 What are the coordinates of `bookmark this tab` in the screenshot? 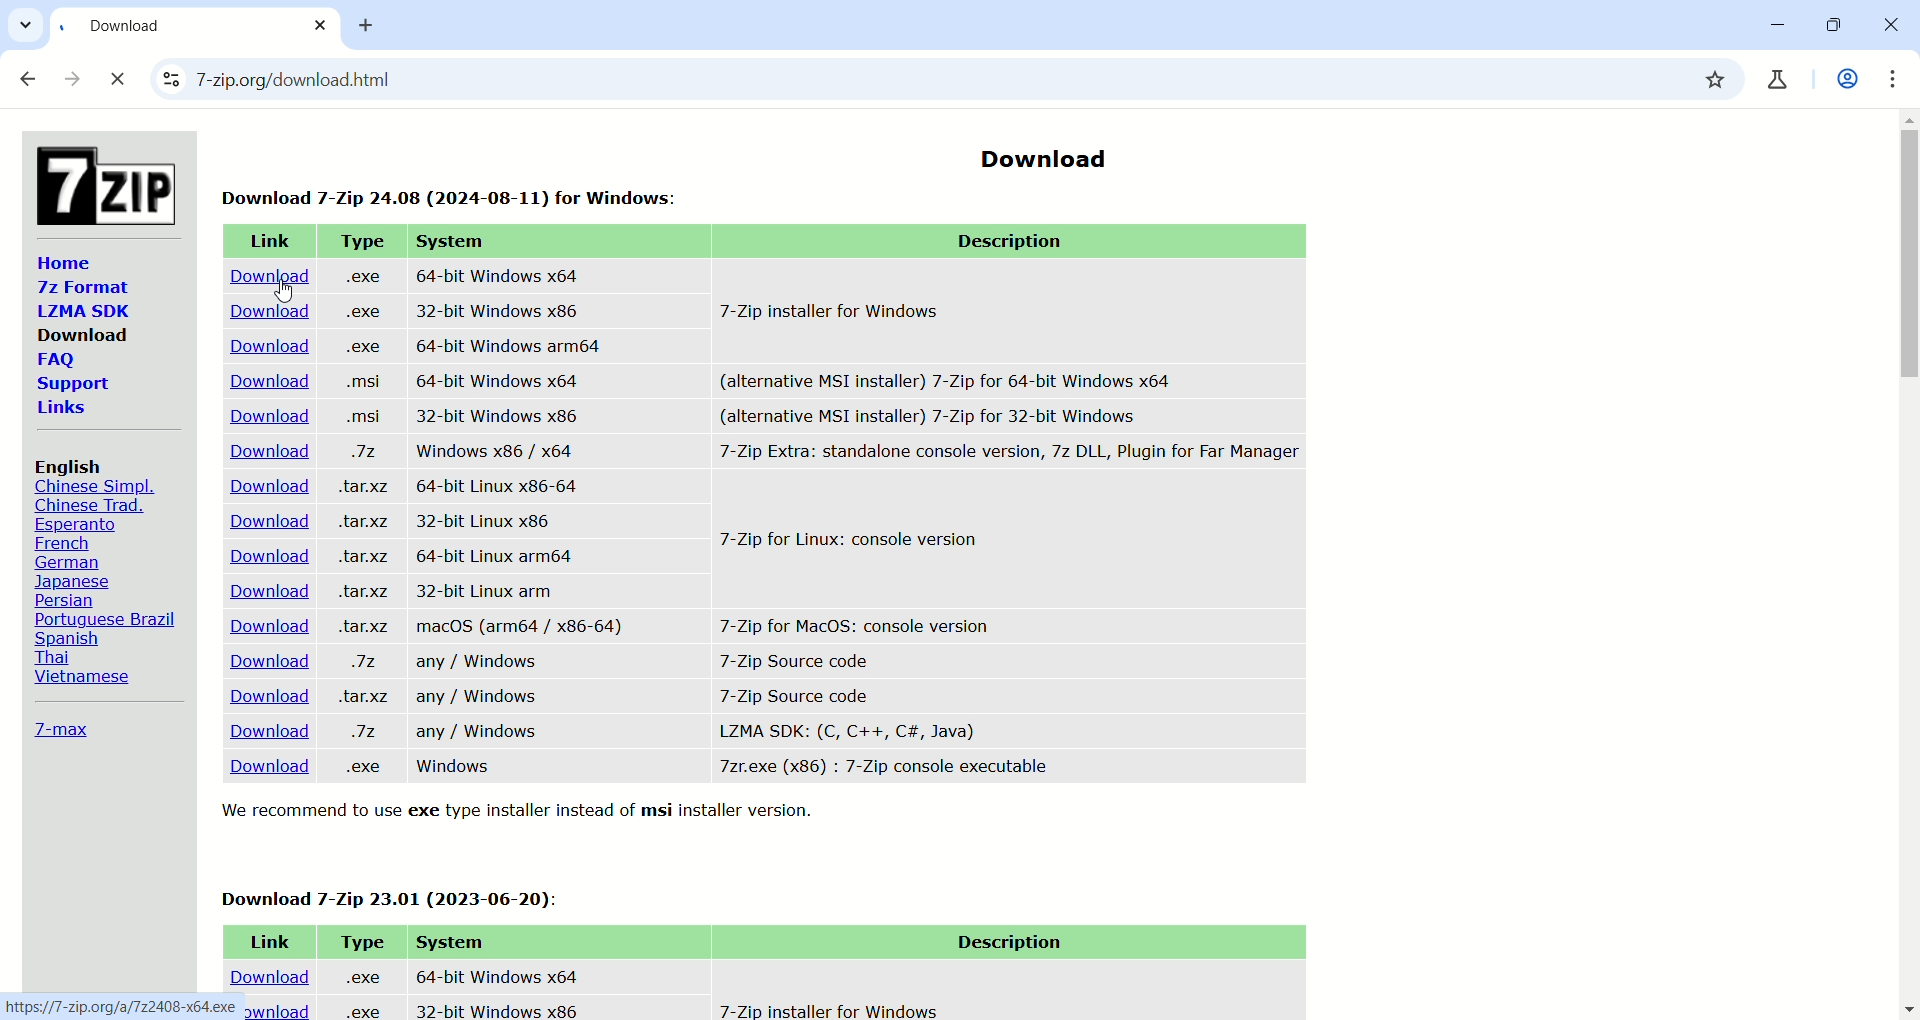 It's located at (1720, 84).